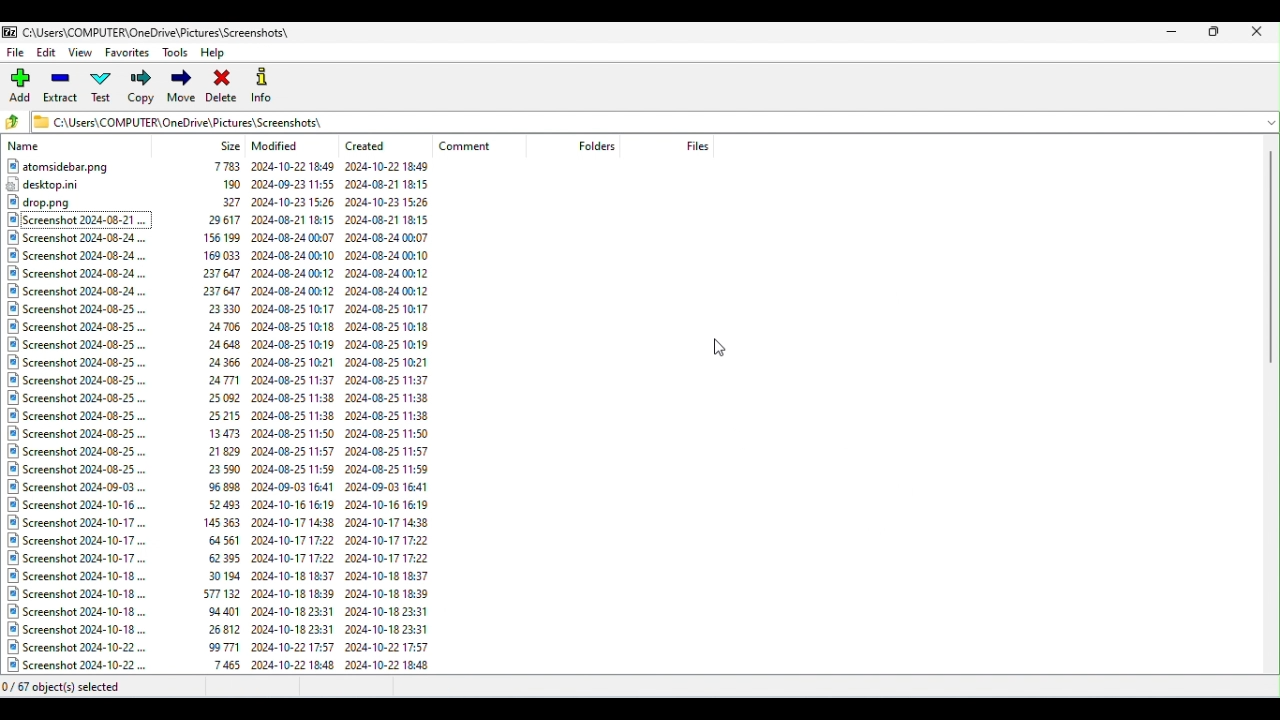 The height and width of the screenshot is (720, 1280). I want to click on Minimize, so click(1174, 30).